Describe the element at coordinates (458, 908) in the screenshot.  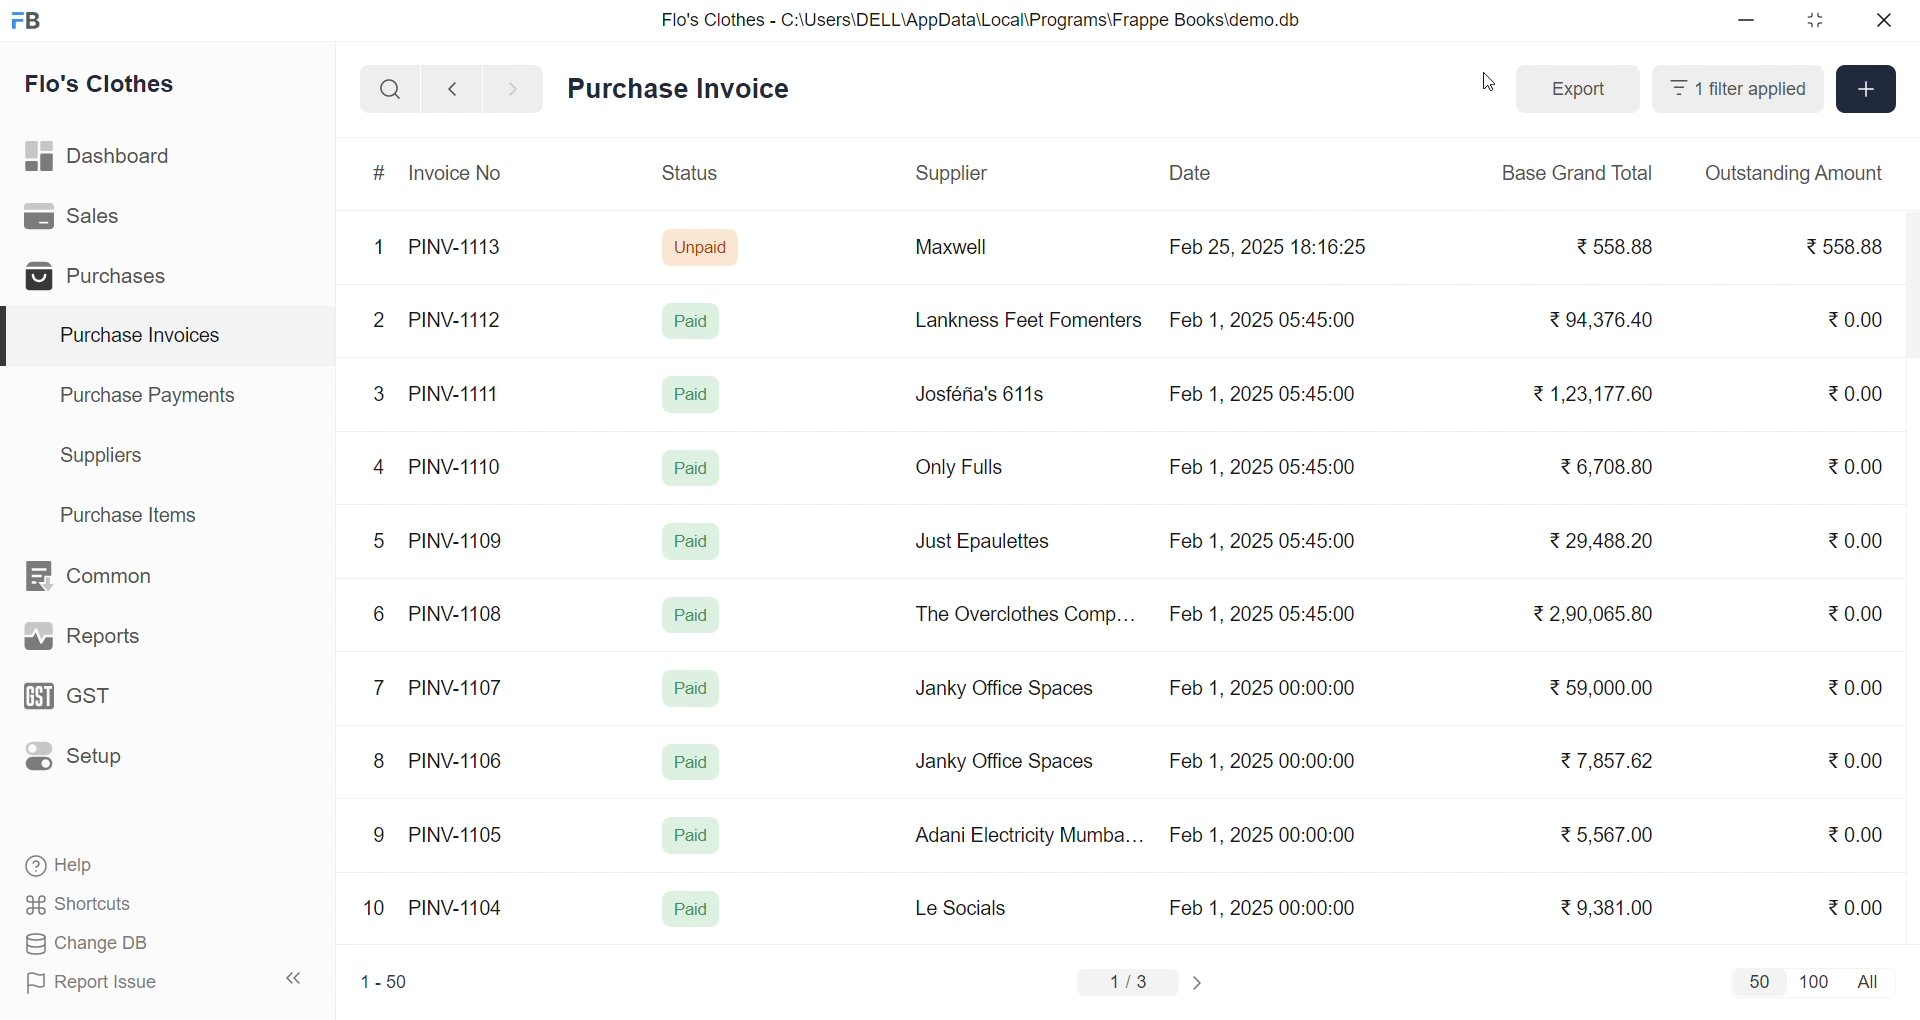
I see `PINV-1104` at that location.